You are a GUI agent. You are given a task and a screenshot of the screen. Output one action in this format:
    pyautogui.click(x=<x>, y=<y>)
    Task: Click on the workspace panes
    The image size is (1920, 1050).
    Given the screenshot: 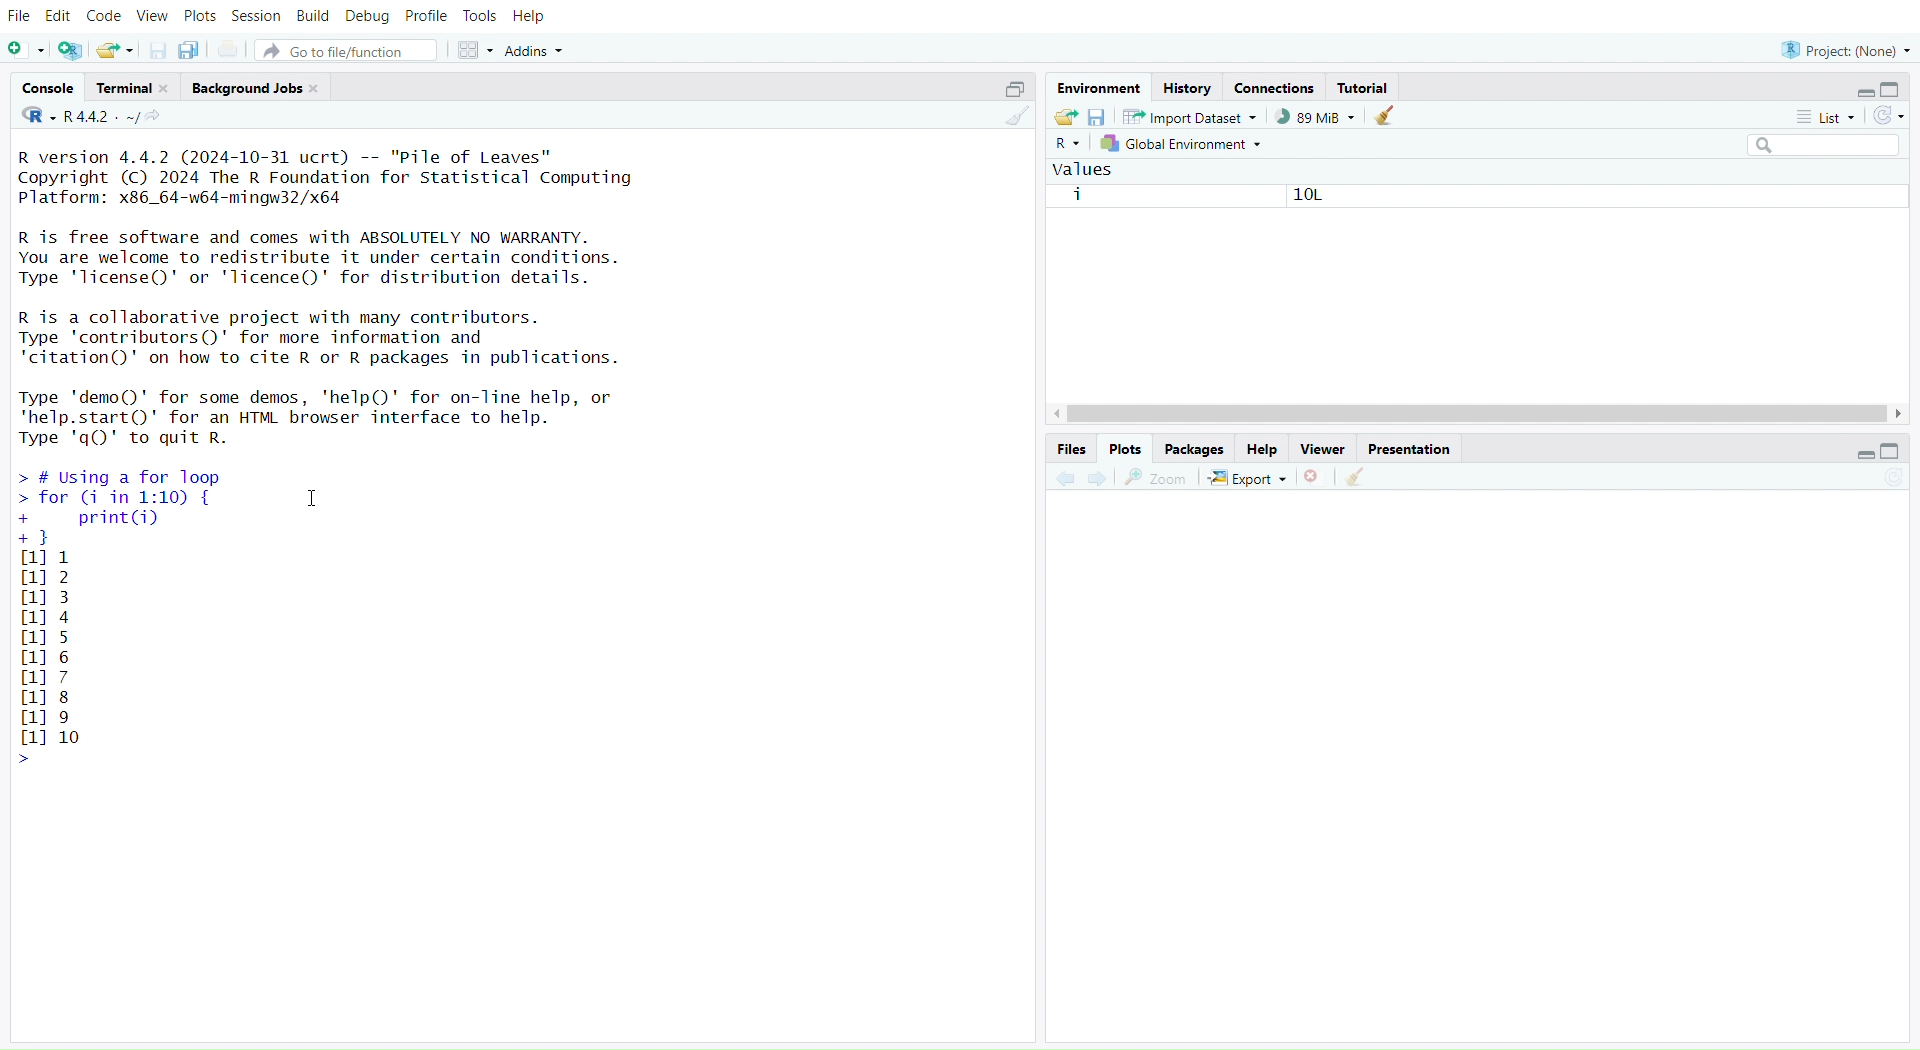 What is the action you would take?
    pyautogui.click(x=475, y=52)
    